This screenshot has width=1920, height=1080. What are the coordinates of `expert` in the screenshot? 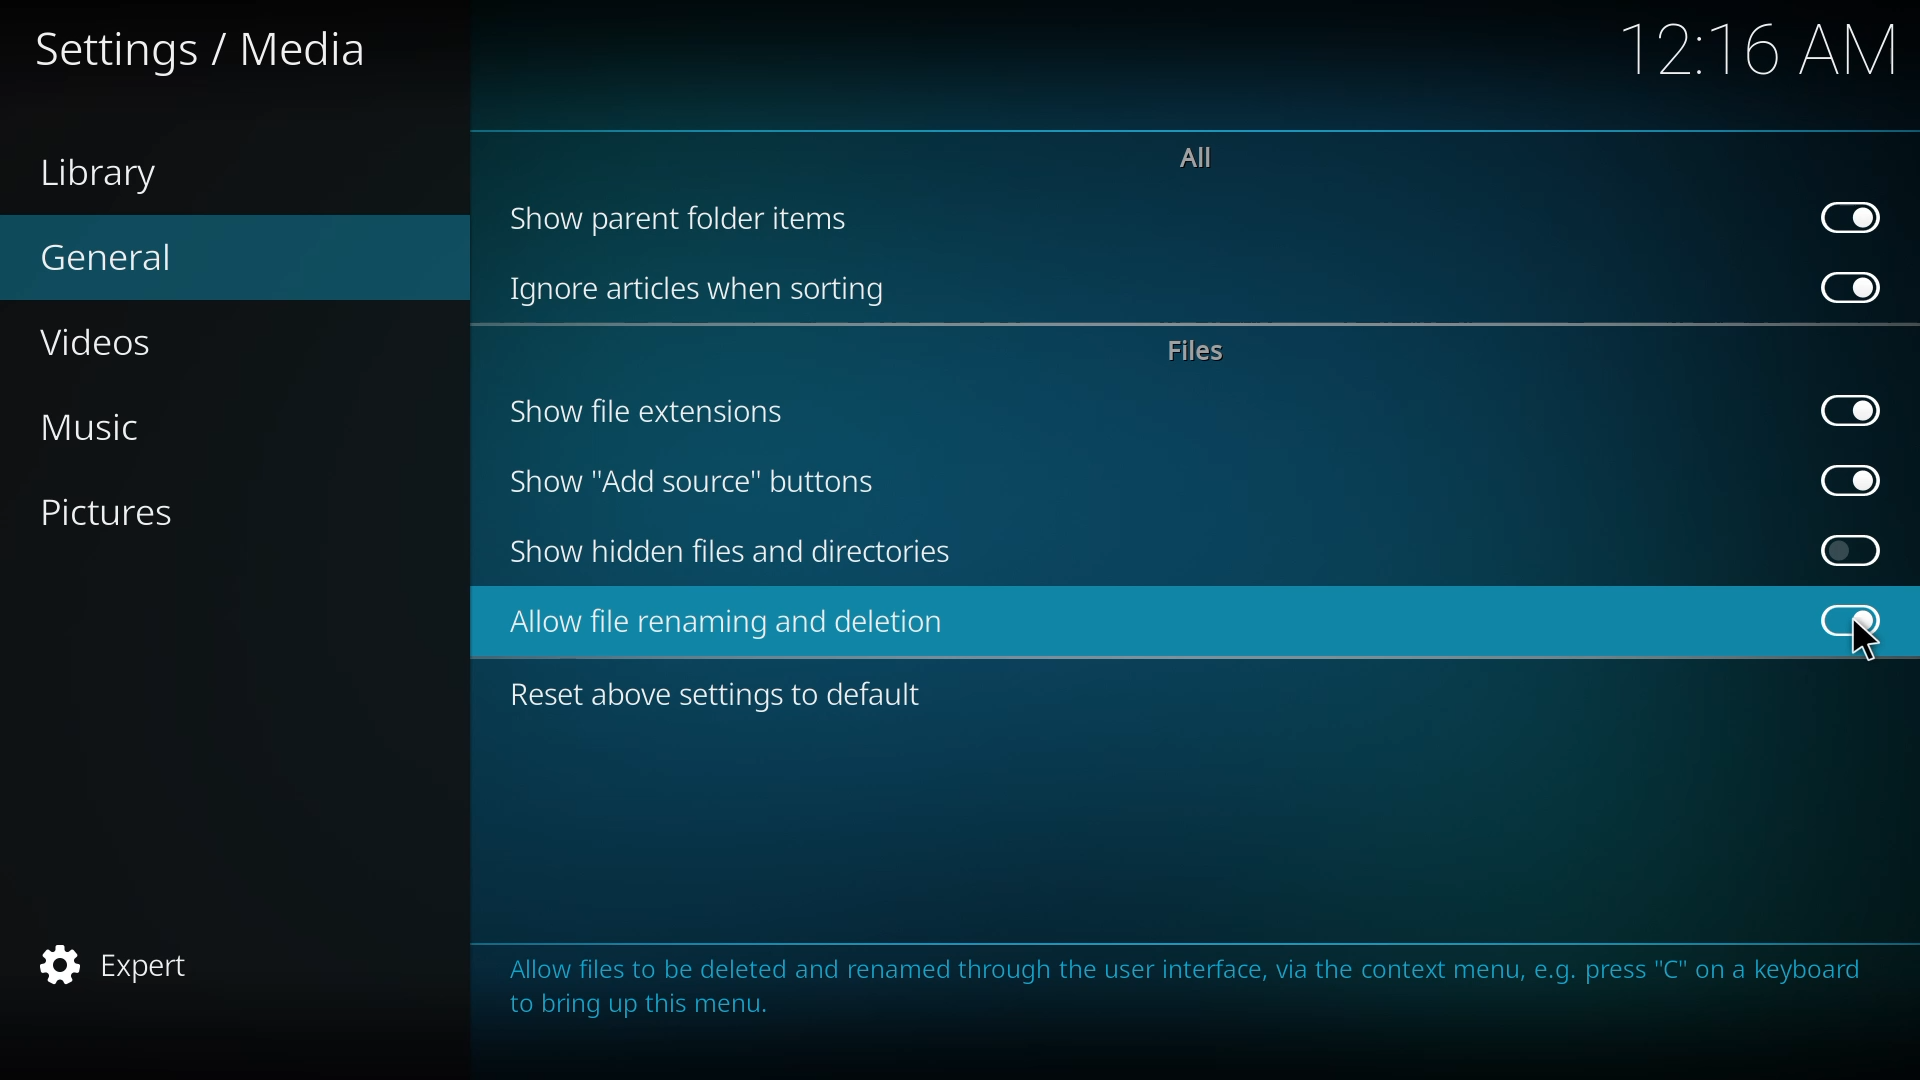 It's located at (122, 961).